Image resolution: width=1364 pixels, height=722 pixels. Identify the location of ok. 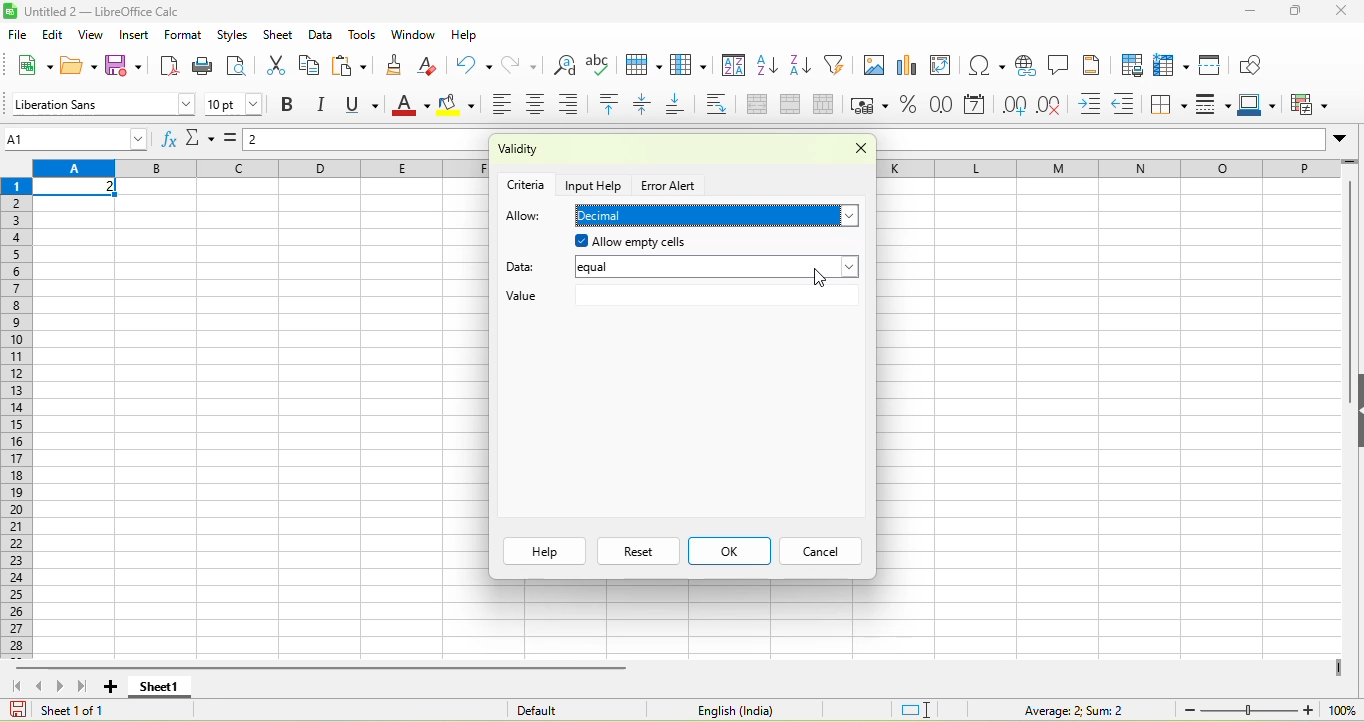
(729, 551).